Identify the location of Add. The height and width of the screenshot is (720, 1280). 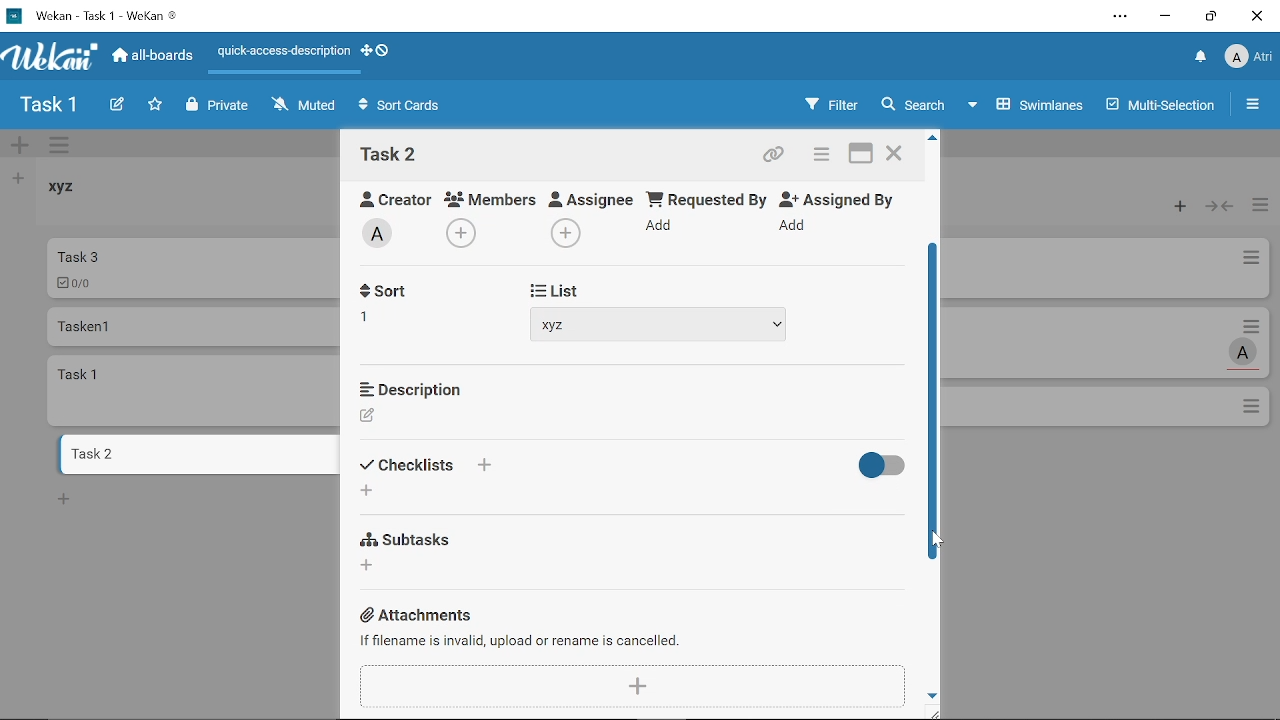
(366, 492).